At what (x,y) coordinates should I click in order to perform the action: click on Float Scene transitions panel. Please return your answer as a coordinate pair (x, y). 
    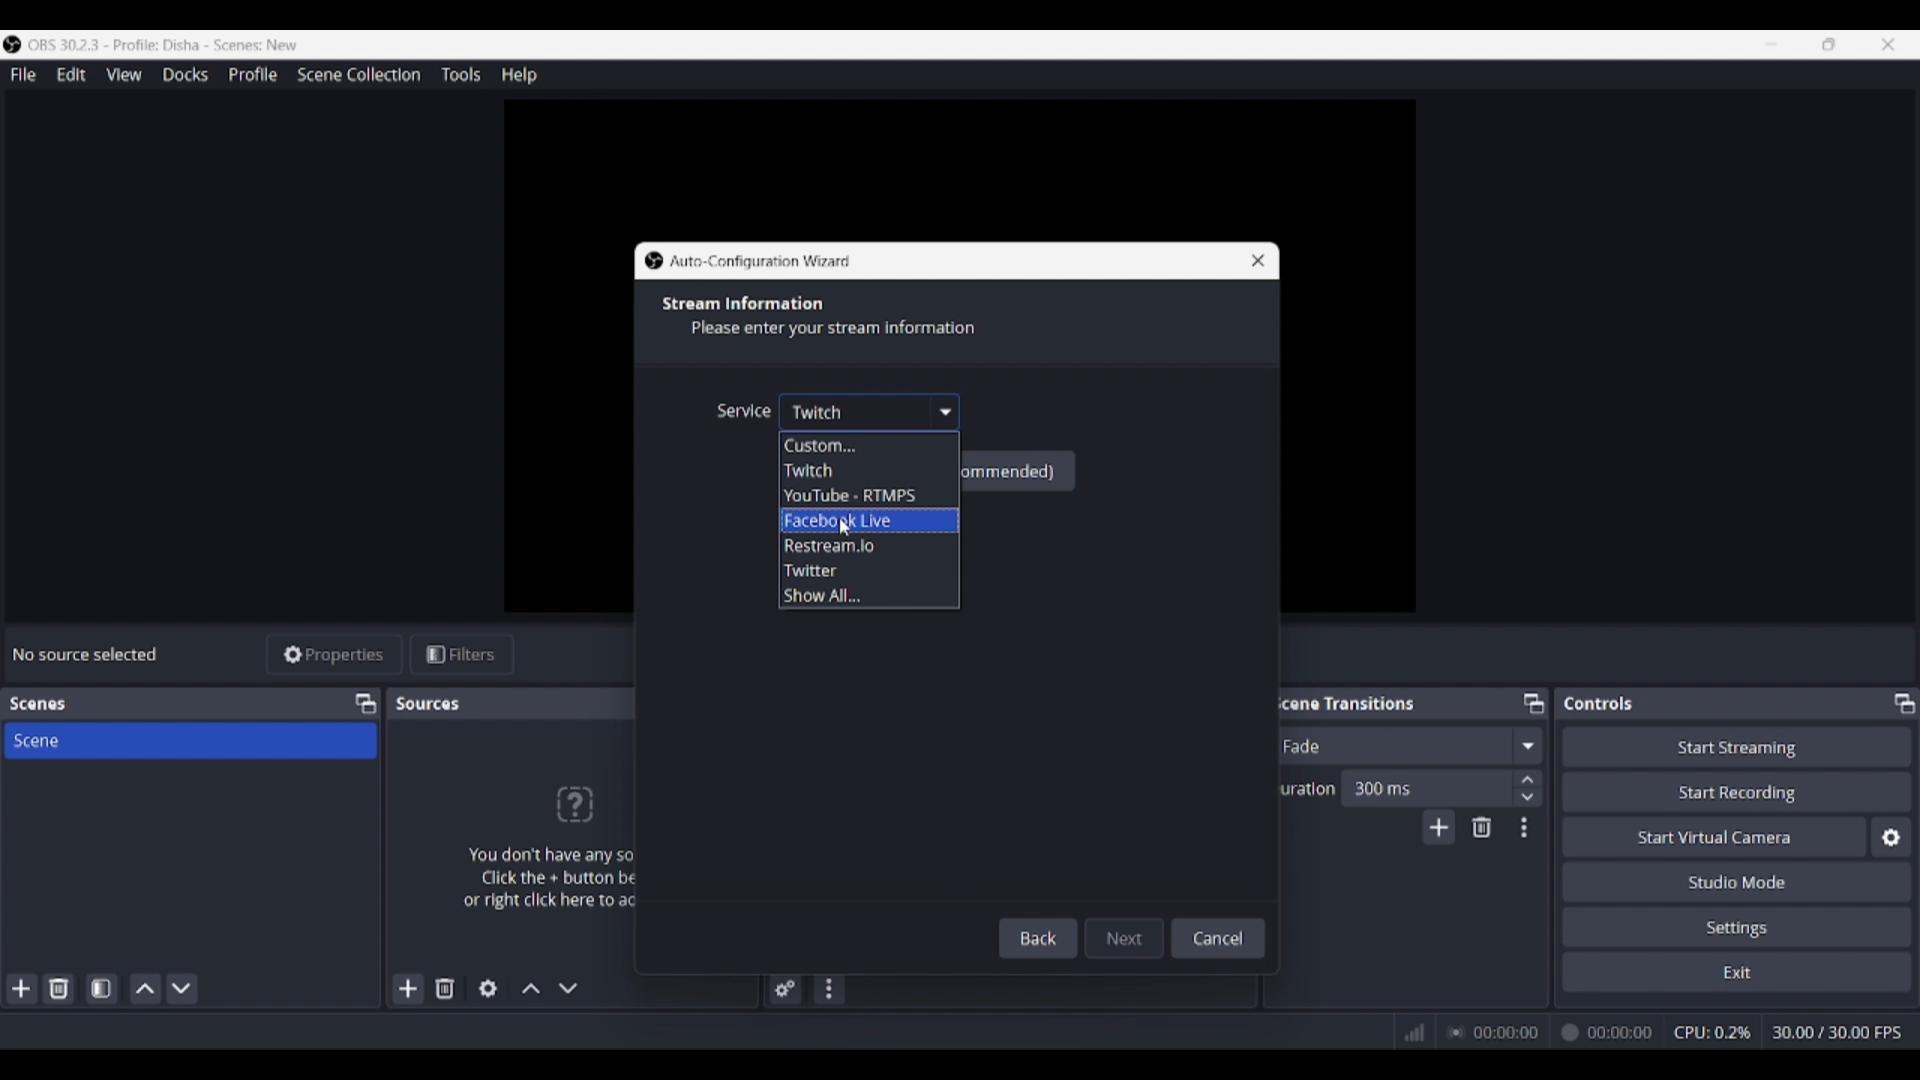
    Looking at the image, I should click on (1534, 703).